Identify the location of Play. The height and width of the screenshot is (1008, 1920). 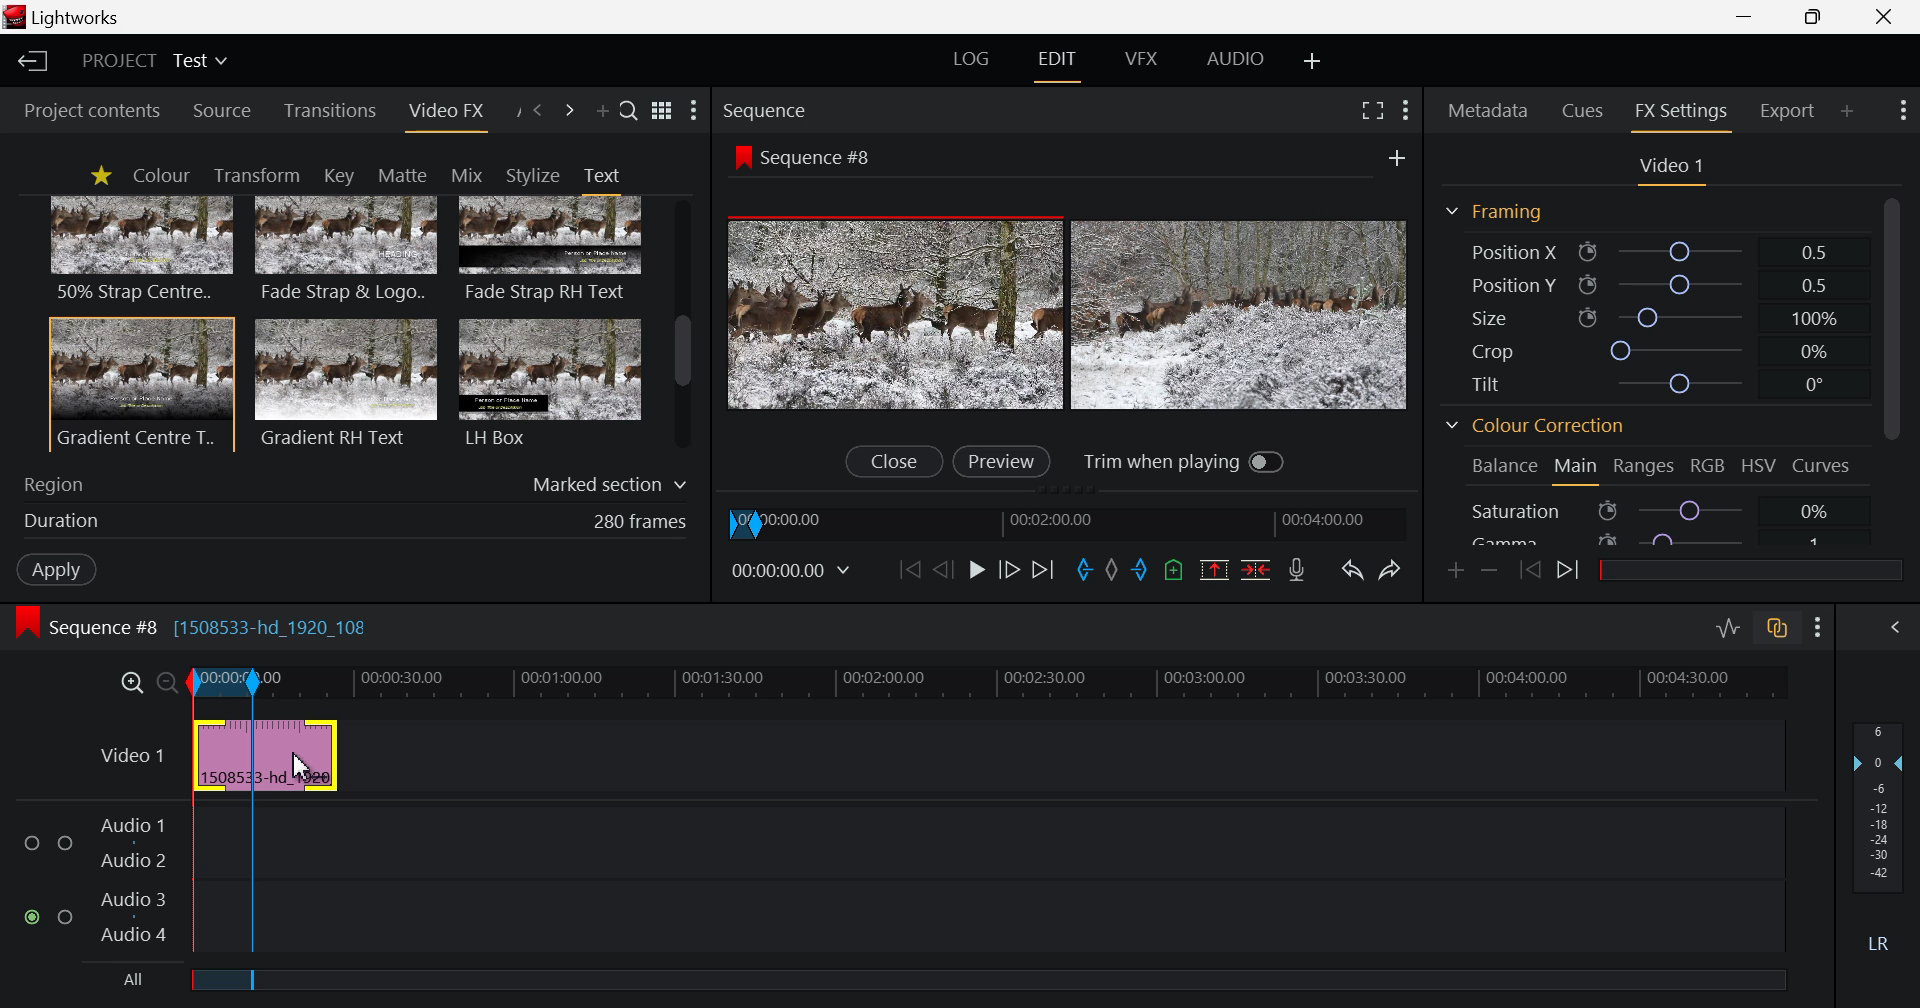
(976, 571).